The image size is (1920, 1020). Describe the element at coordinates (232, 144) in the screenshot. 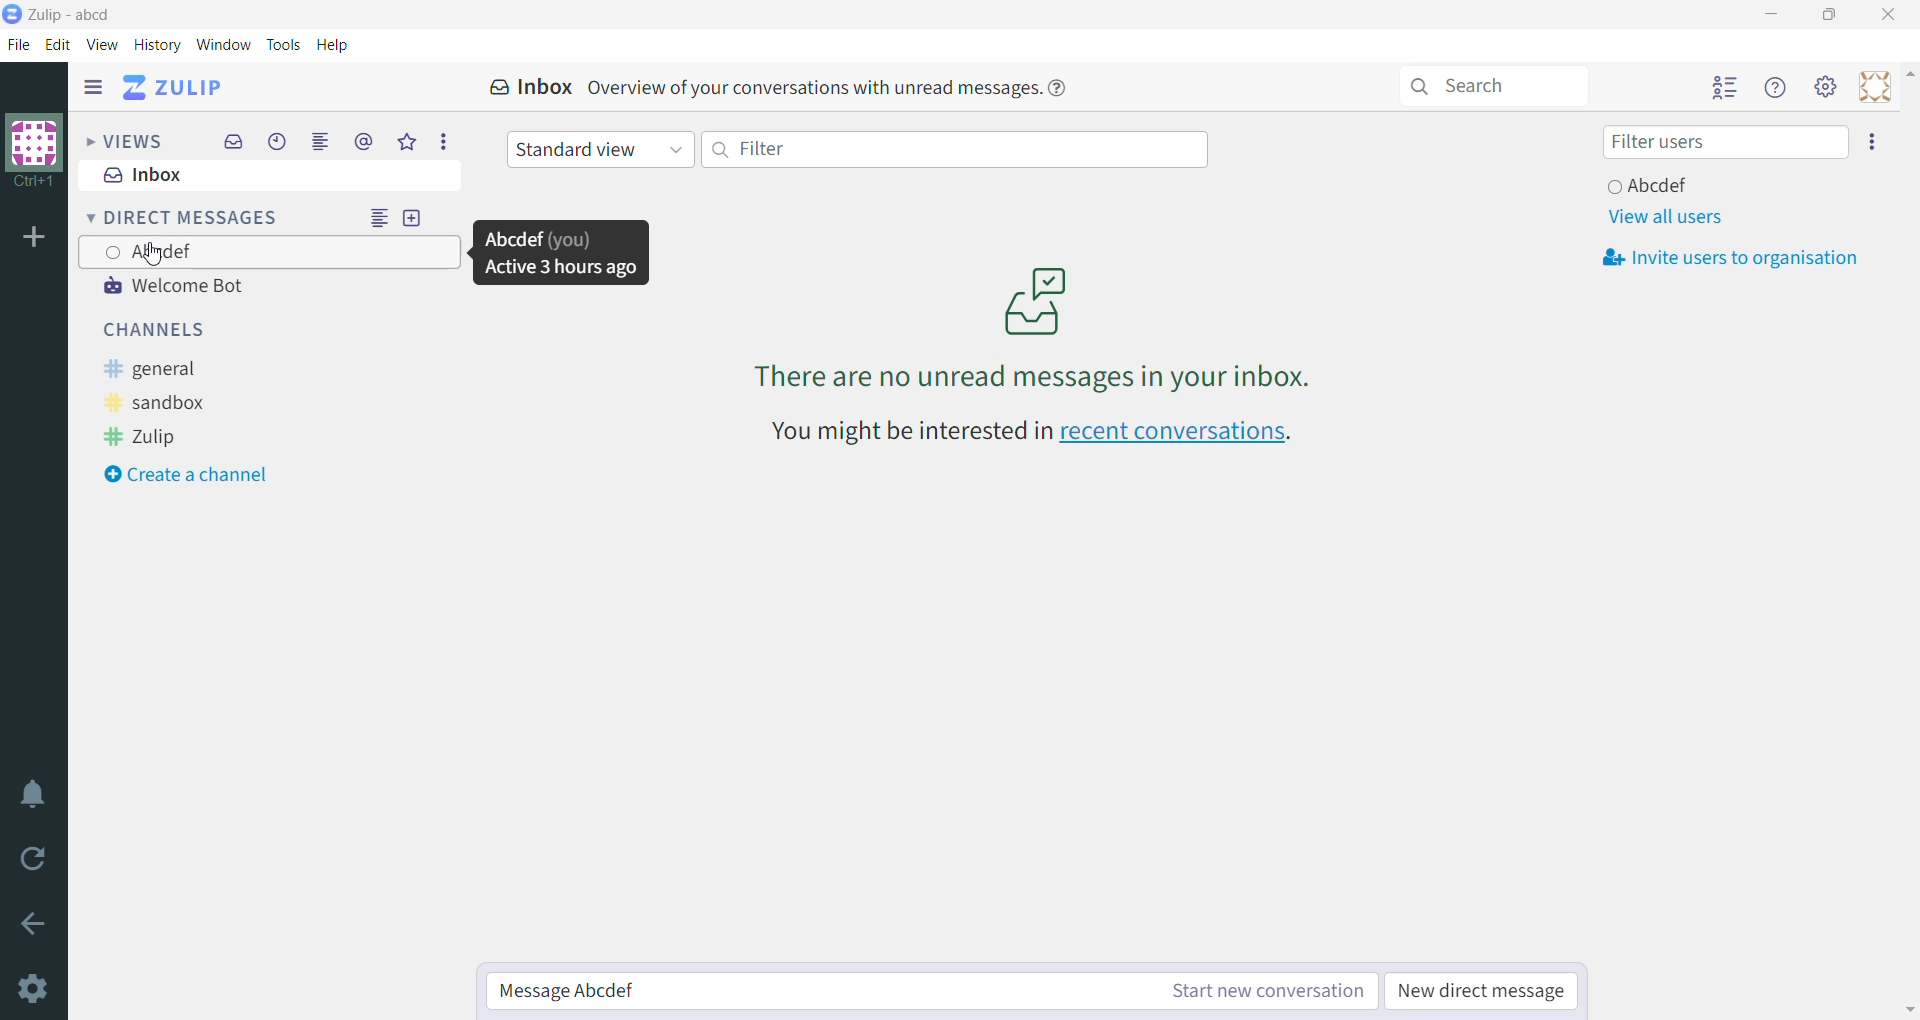

I see `Inbox` at that location.